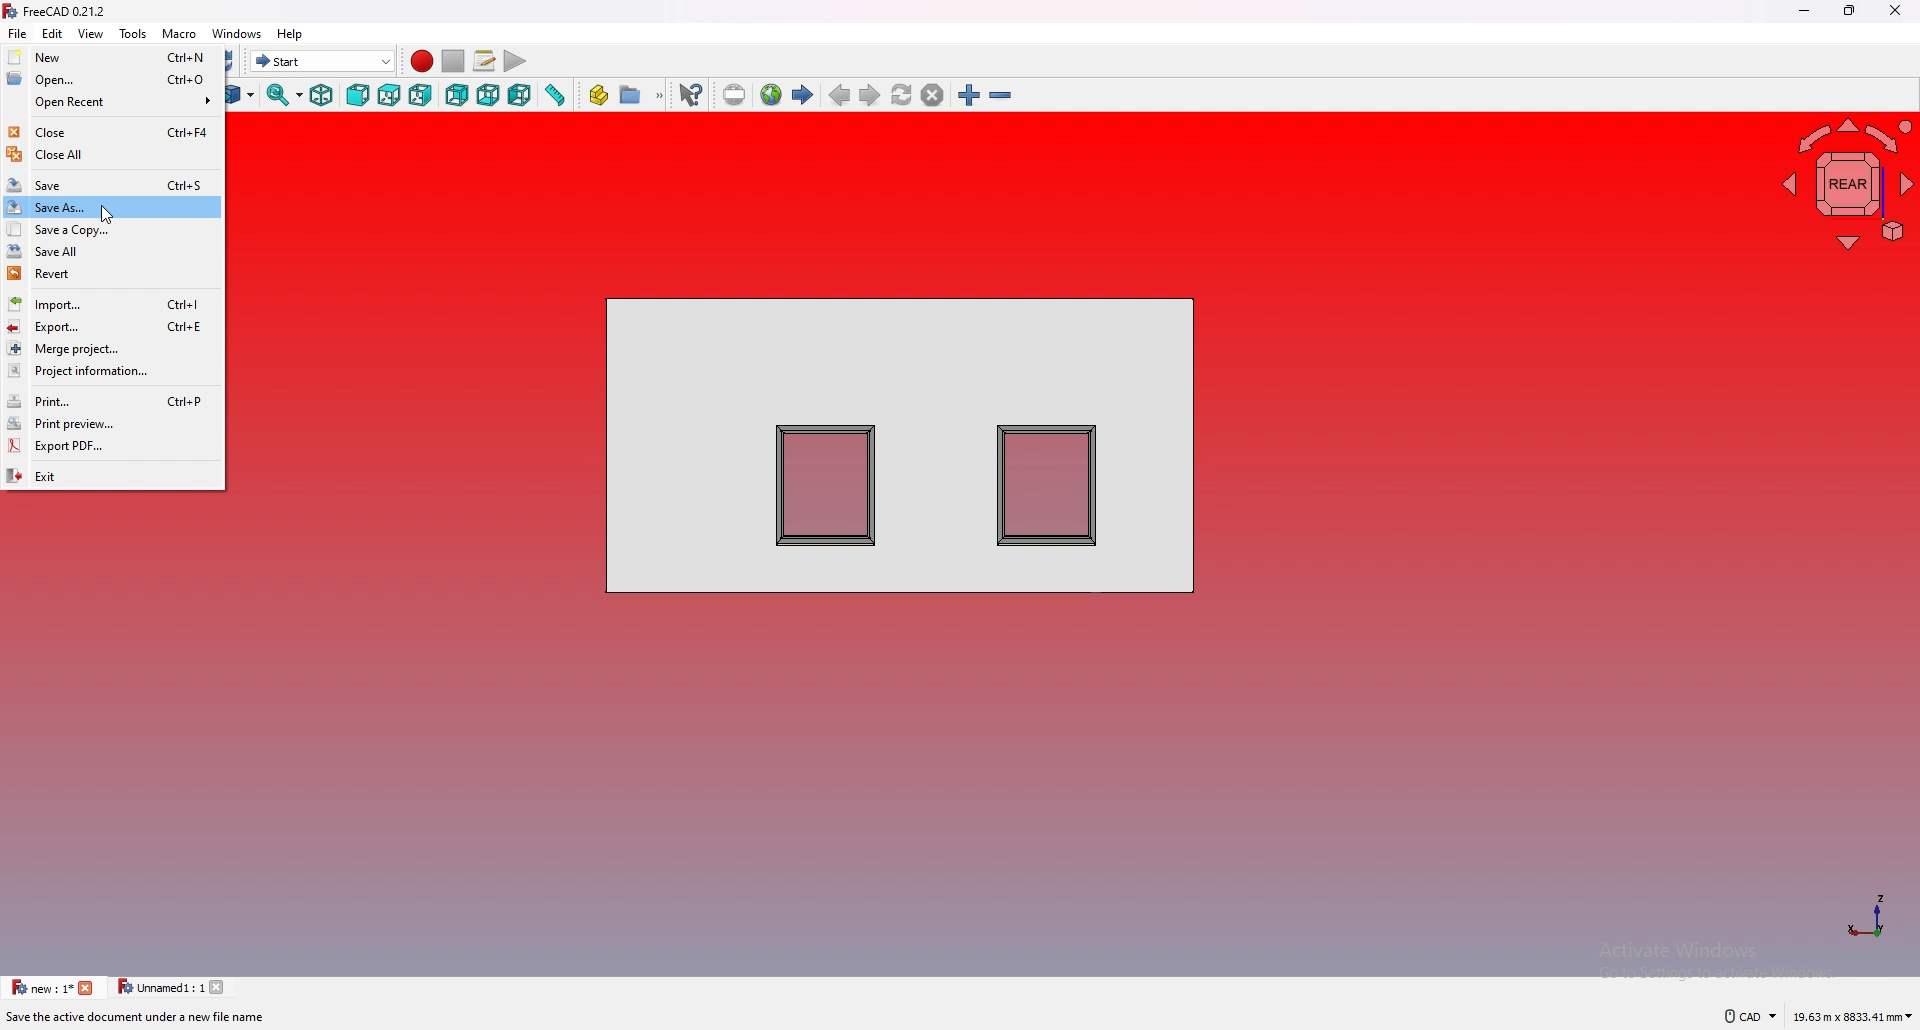 Image resolution: width=1920 pixels, height=1030 pixels. I want to click on file, so click(19, 33).